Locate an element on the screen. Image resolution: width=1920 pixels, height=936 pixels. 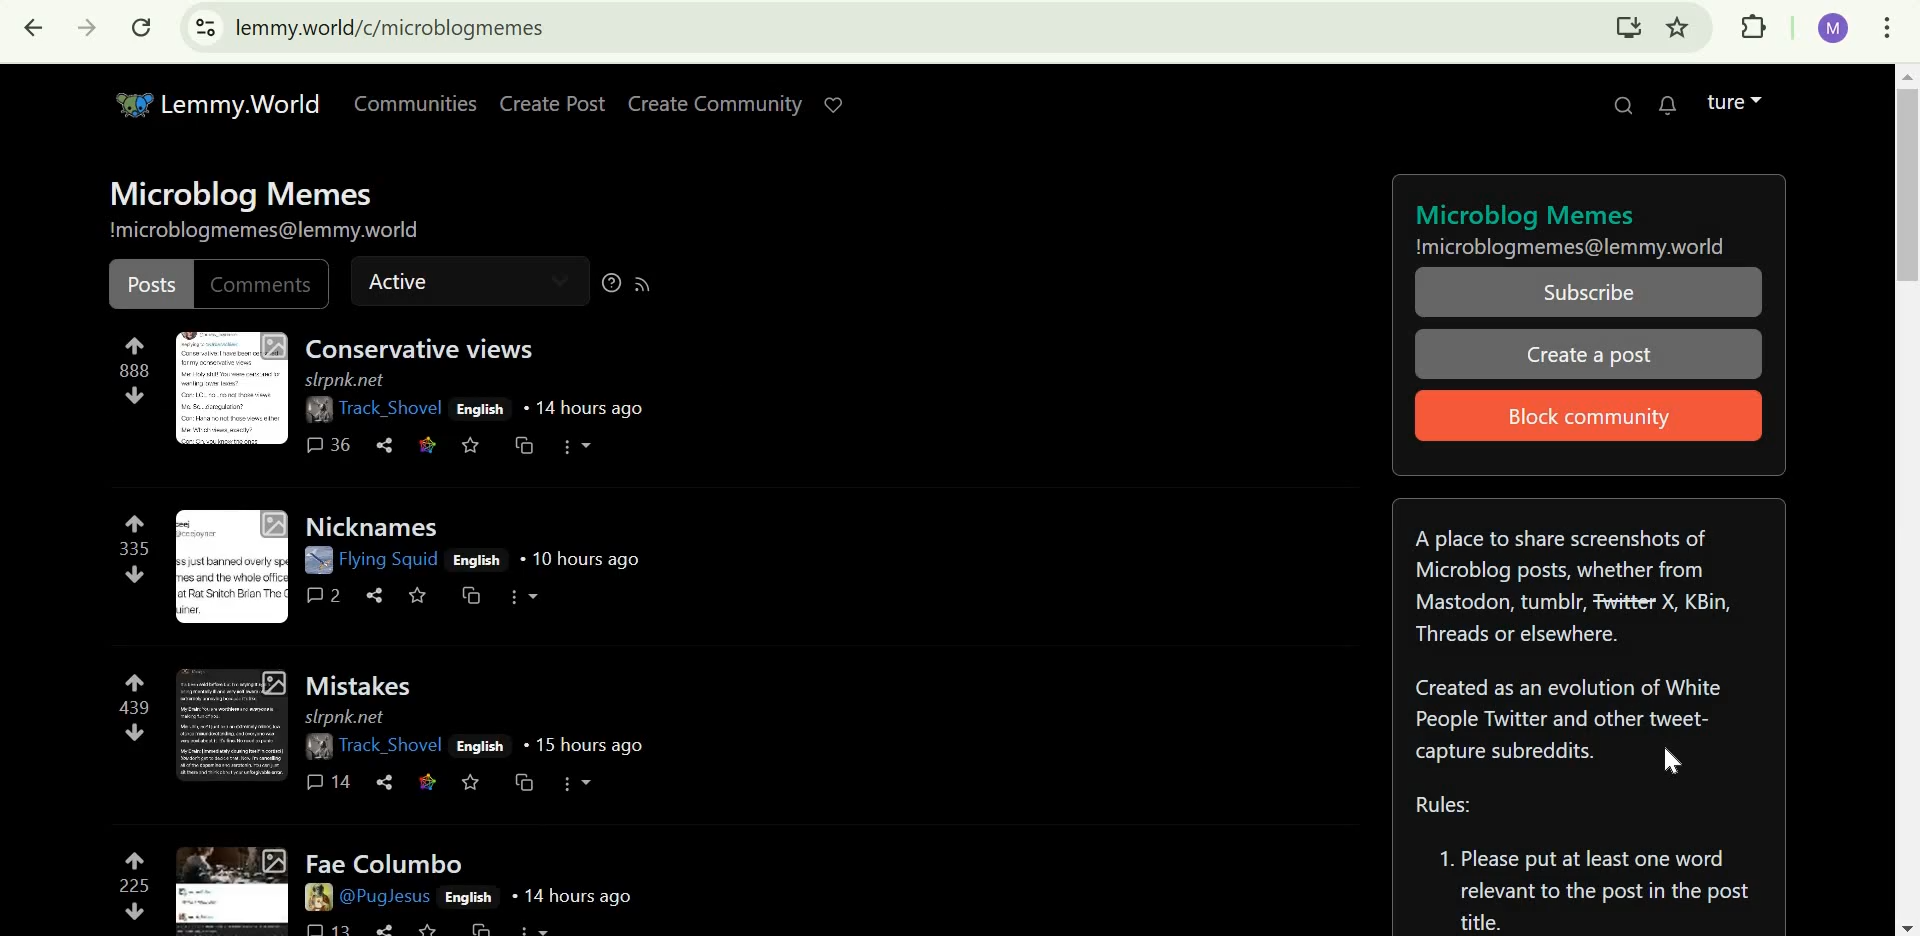
settings is located at coordinates (1888, 28).